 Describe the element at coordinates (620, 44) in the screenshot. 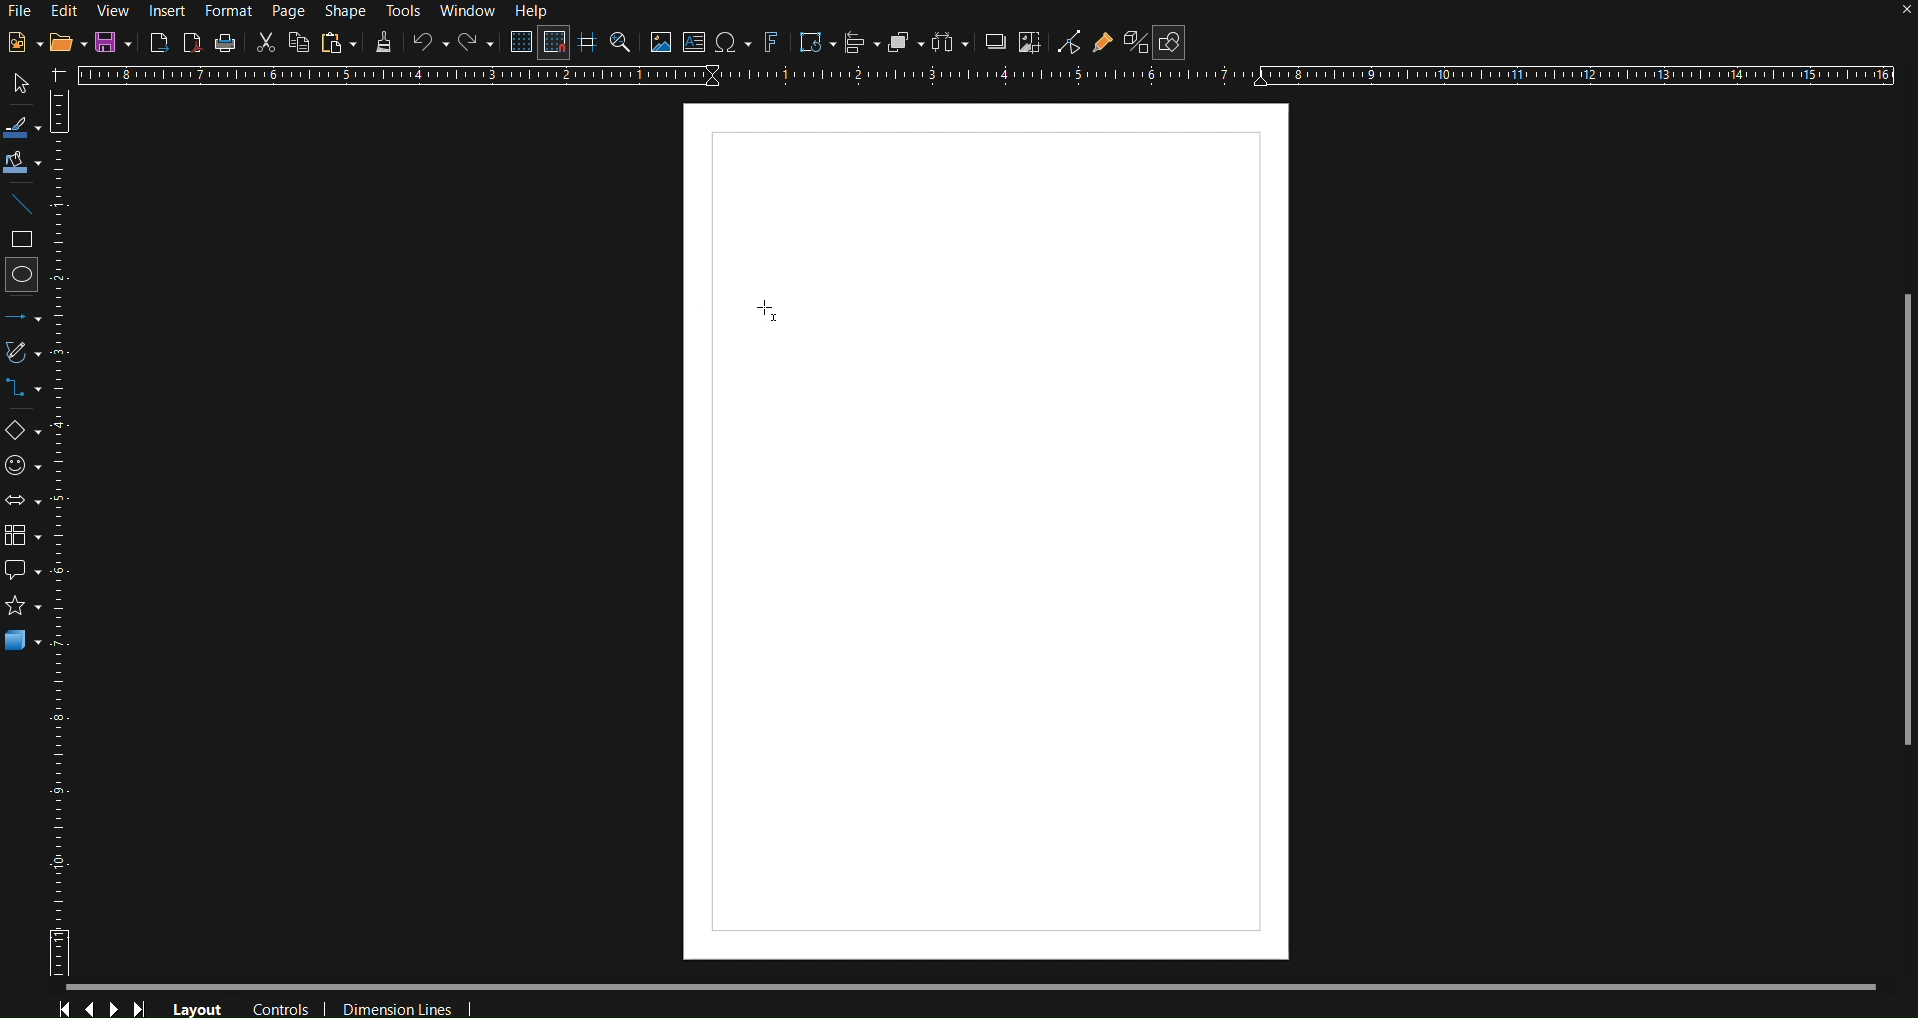

I see `Zoom and Pan` at that location.